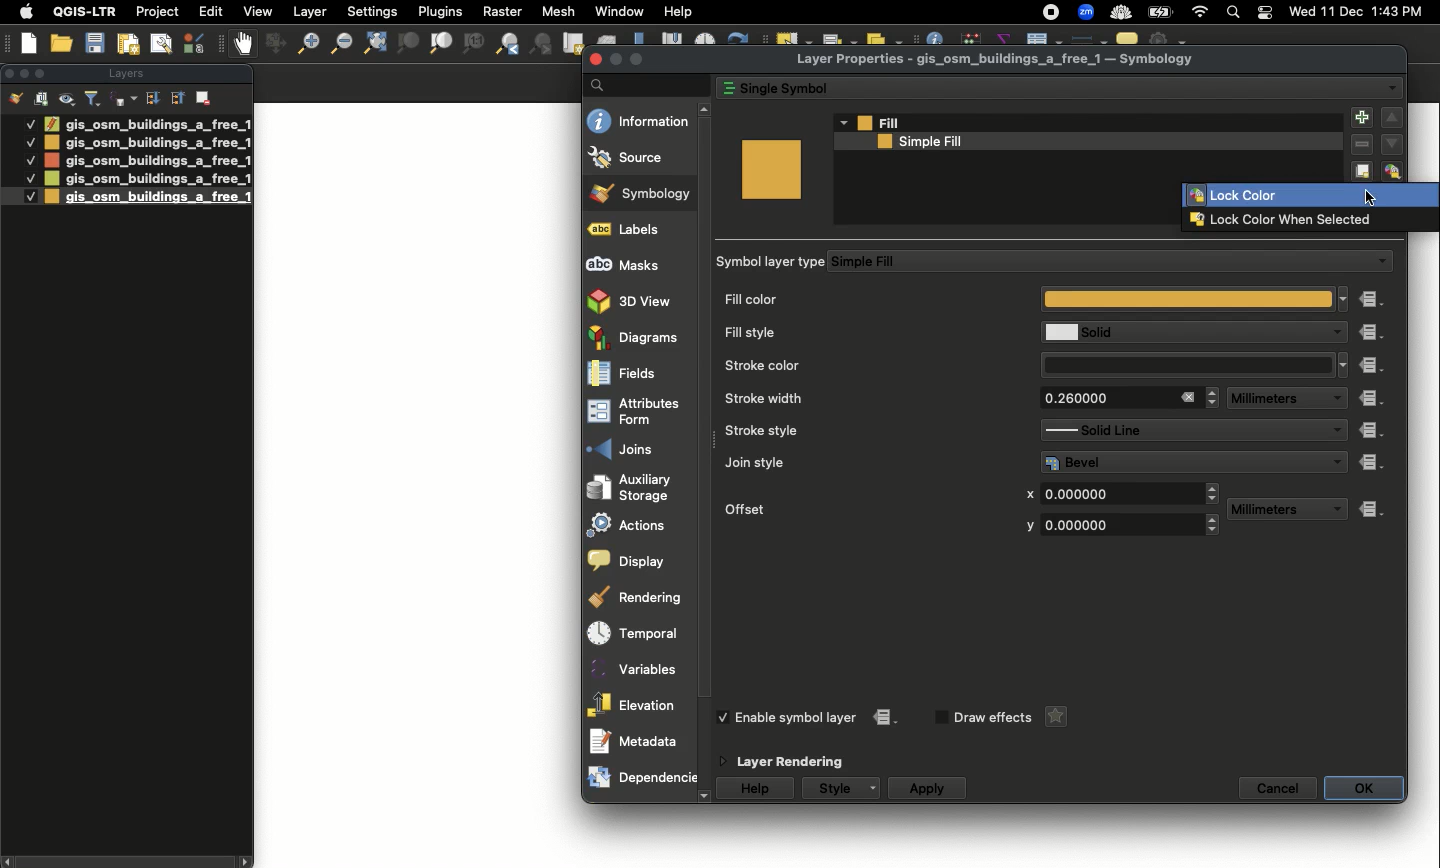 This screenshot has height=868, width=1440. What do you see at coordinates (636, 337) in the screenshot?
I see `Diagrams` at bounding box center [636, 337].